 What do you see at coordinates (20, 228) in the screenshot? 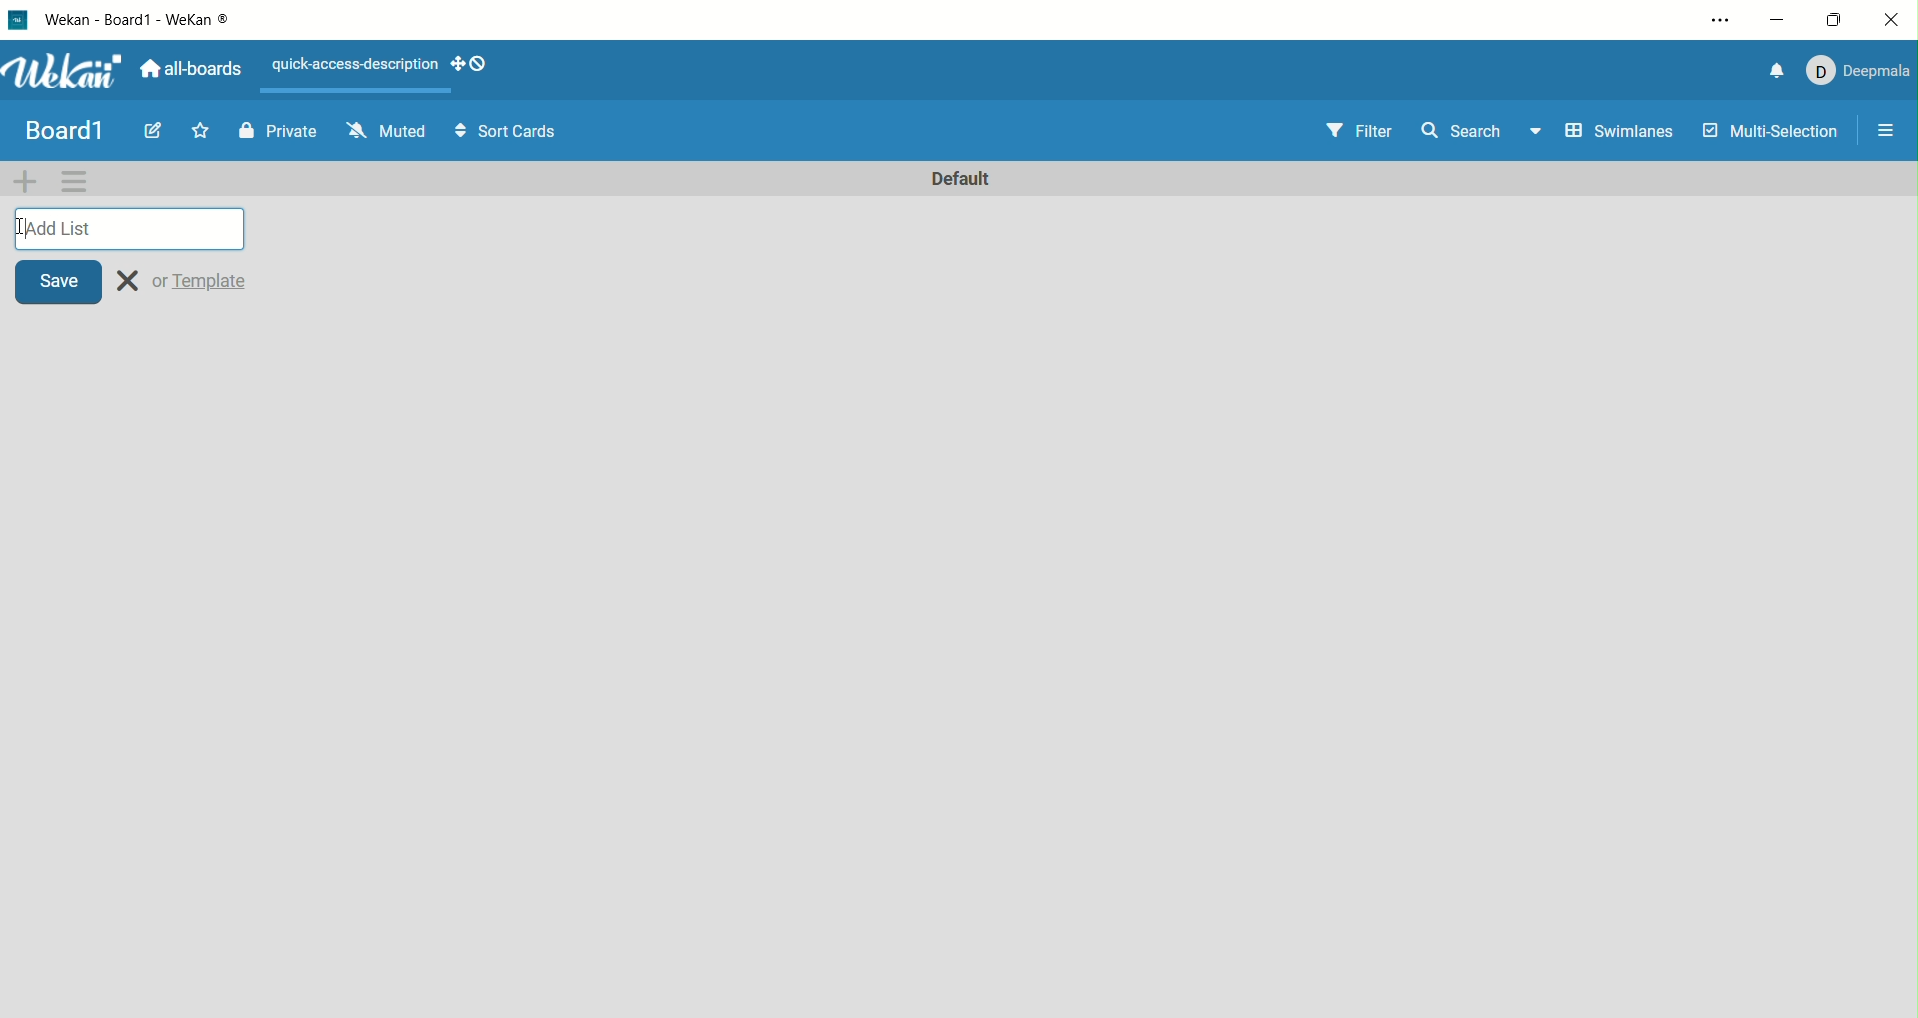
I see `cursor` at bounding box center [20, 228].